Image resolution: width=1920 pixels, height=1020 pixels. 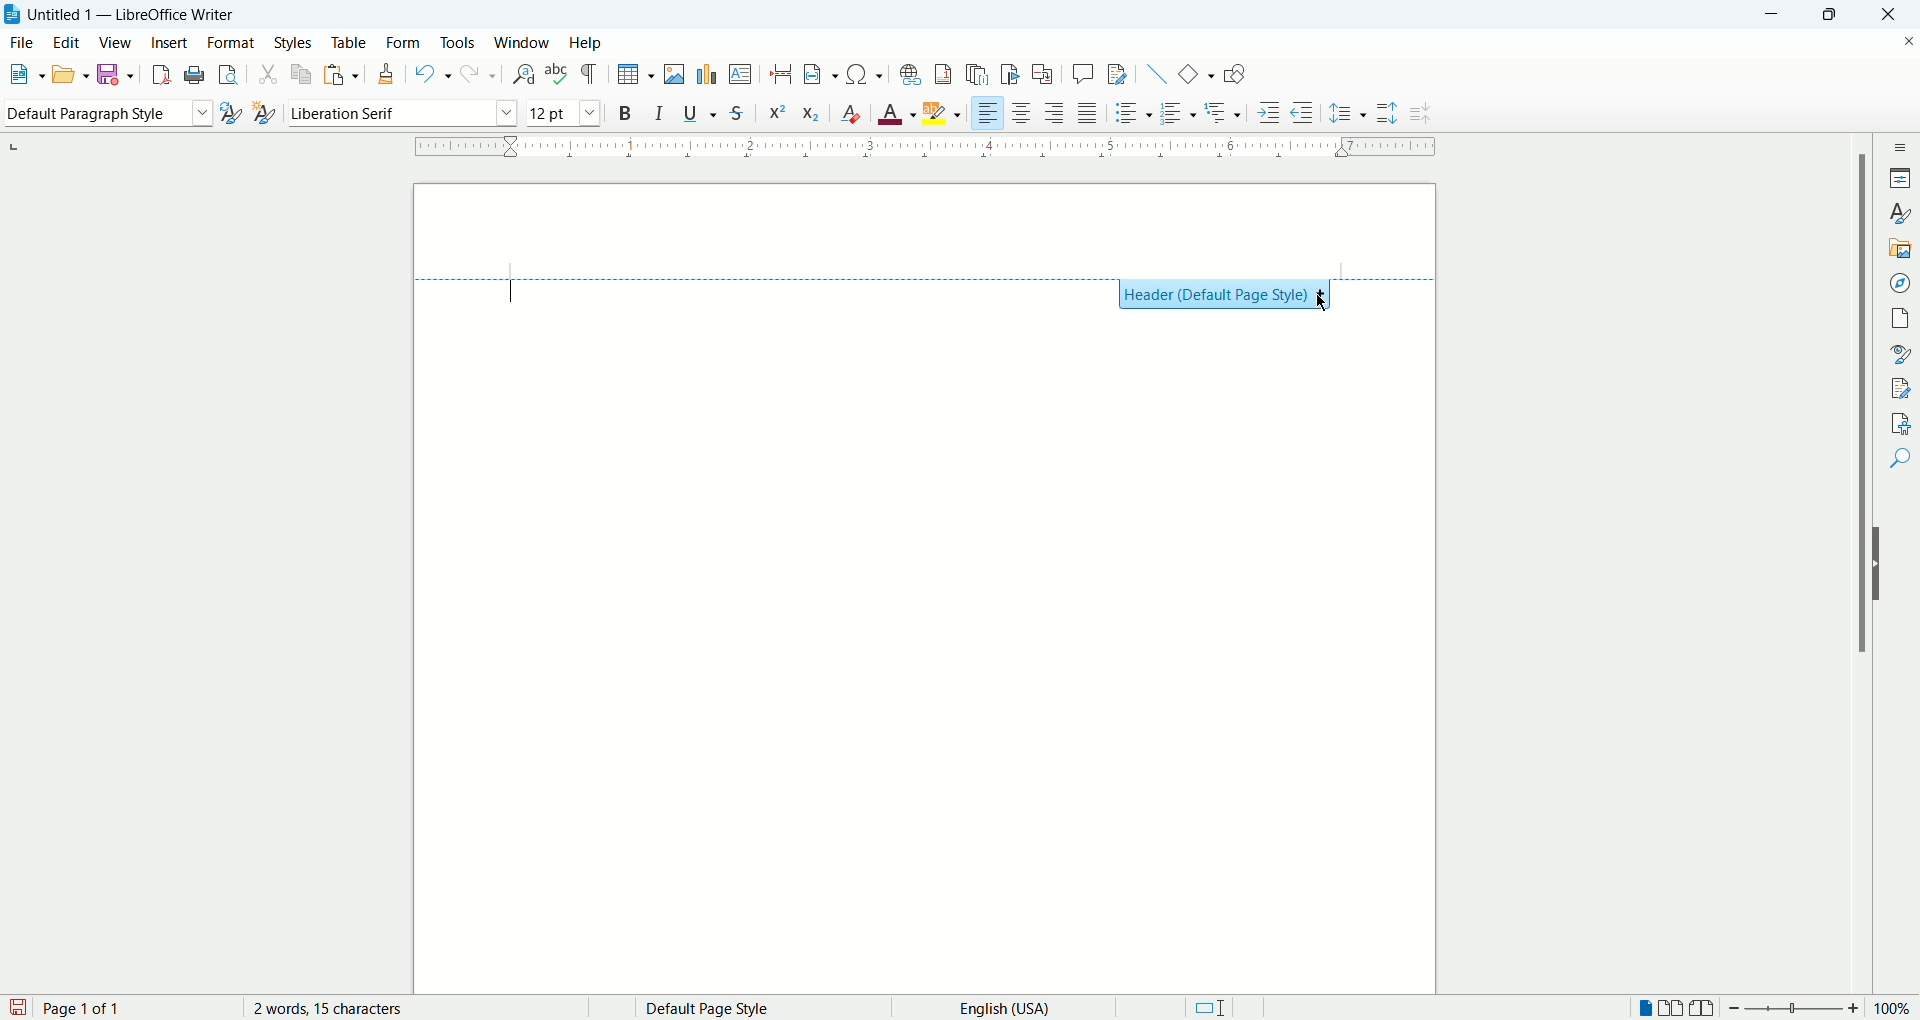 I want to click on spell check, so click(x=556, y=74).